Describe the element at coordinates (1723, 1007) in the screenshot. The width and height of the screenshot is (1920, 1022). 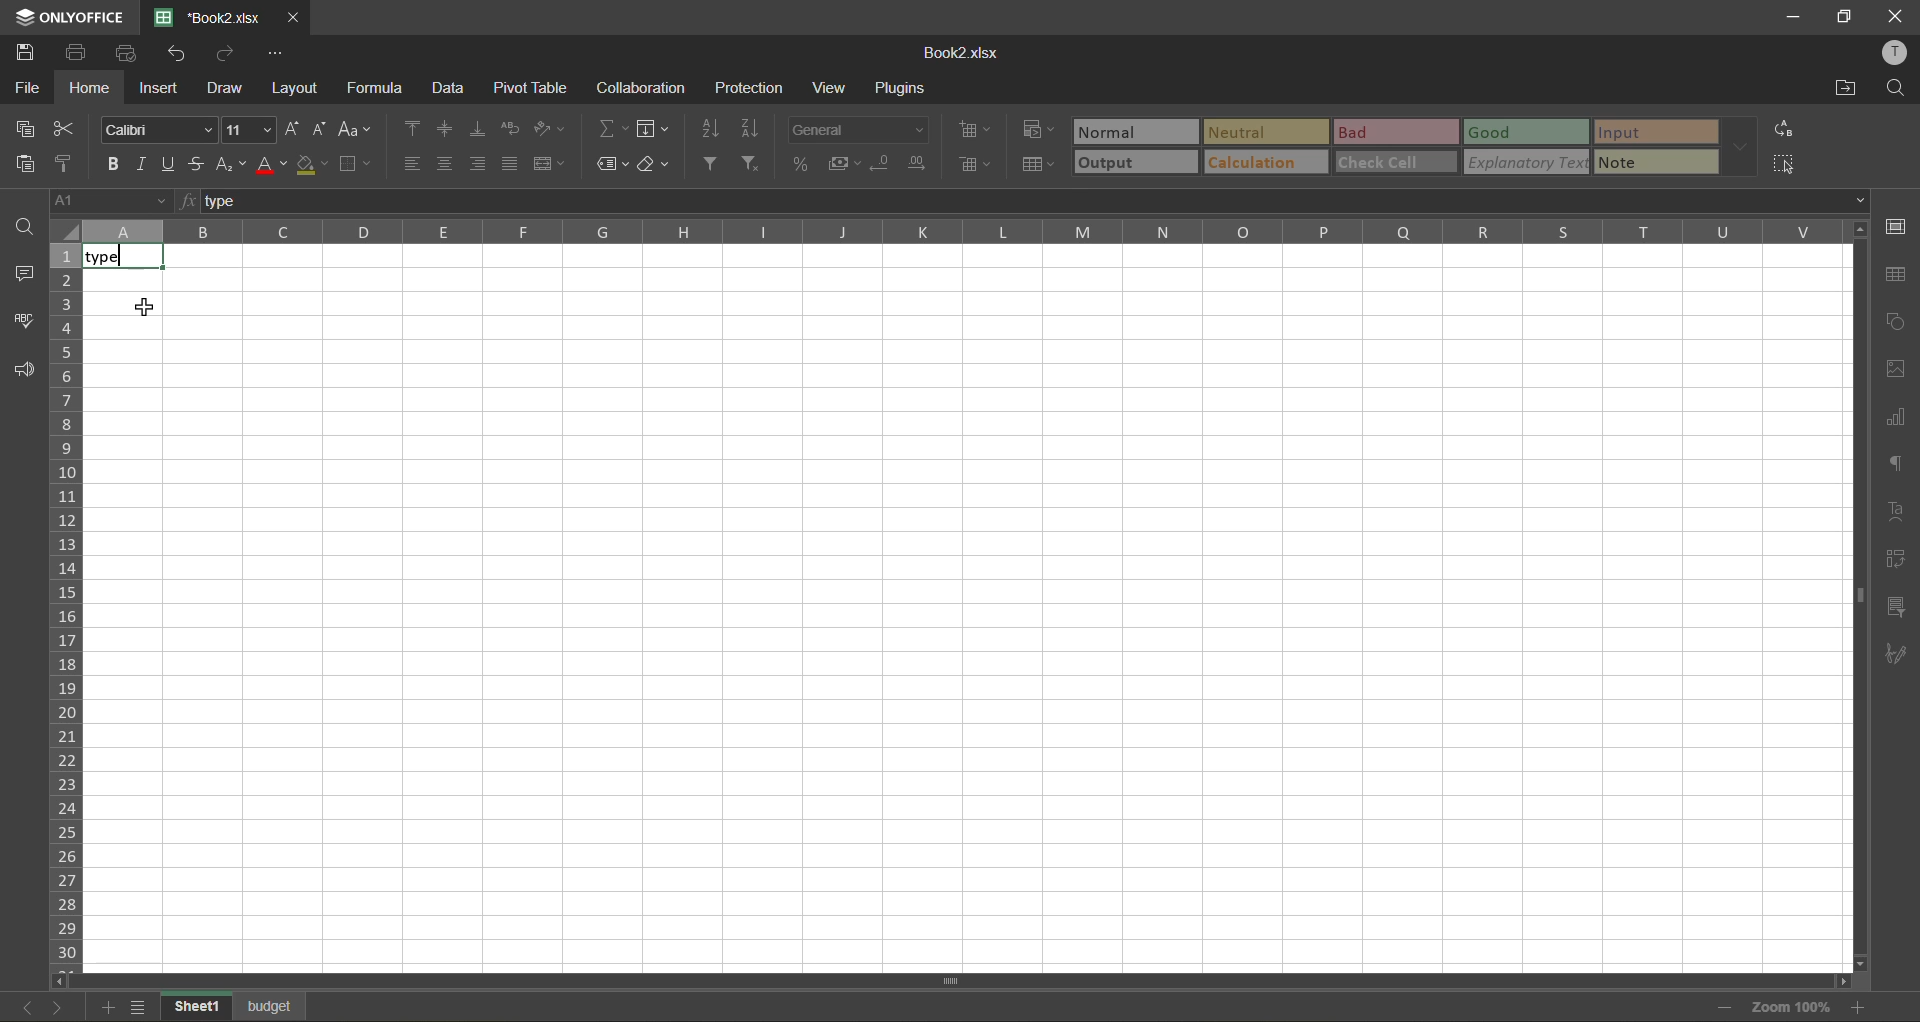
I see `zoom out` at that location.